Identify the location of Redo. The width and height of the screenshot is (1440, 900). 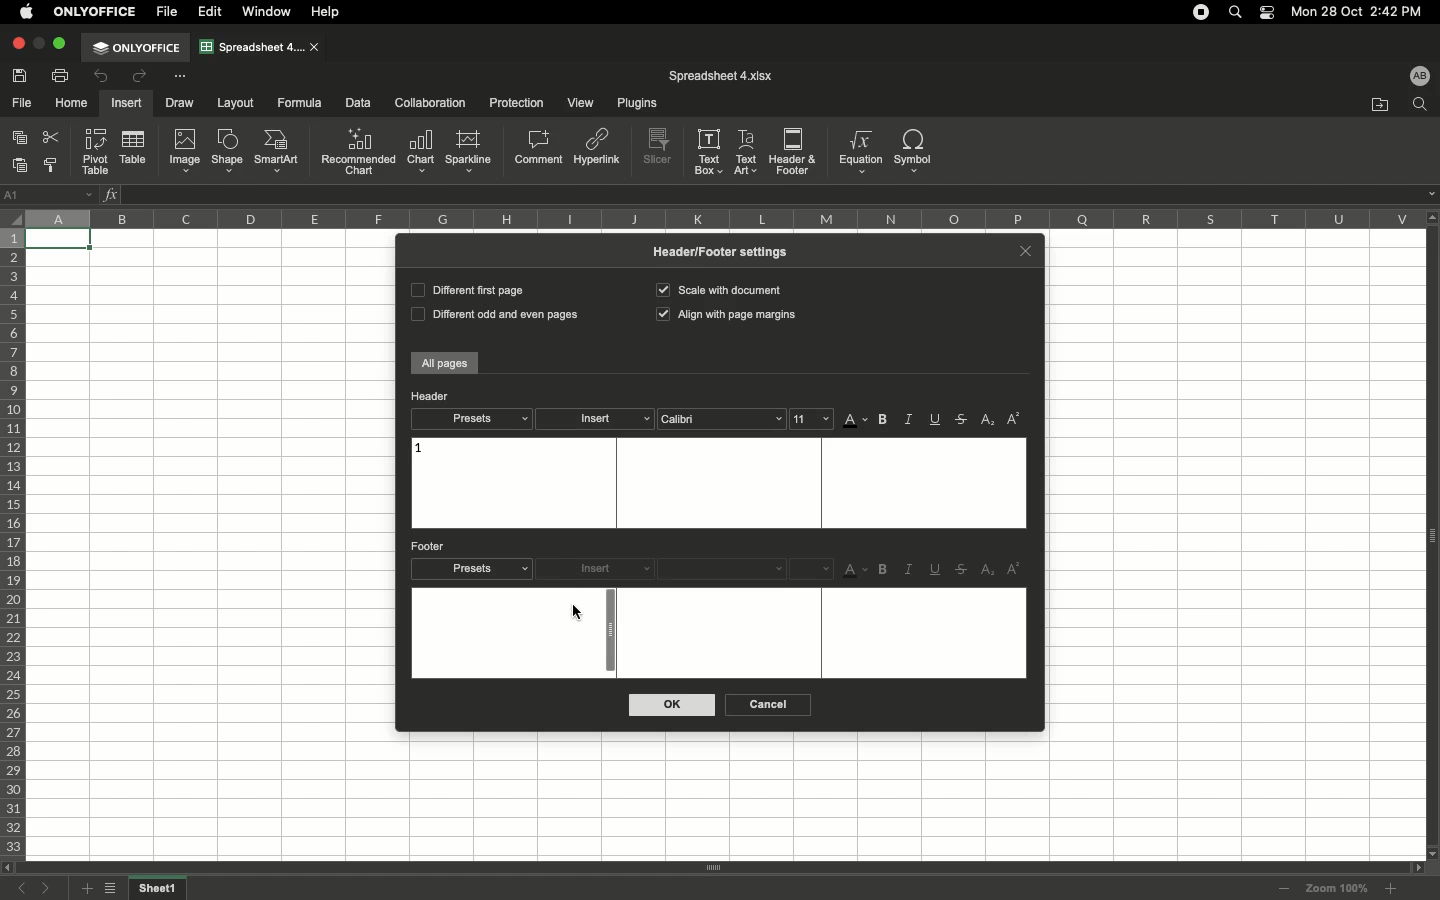
(138, 76).